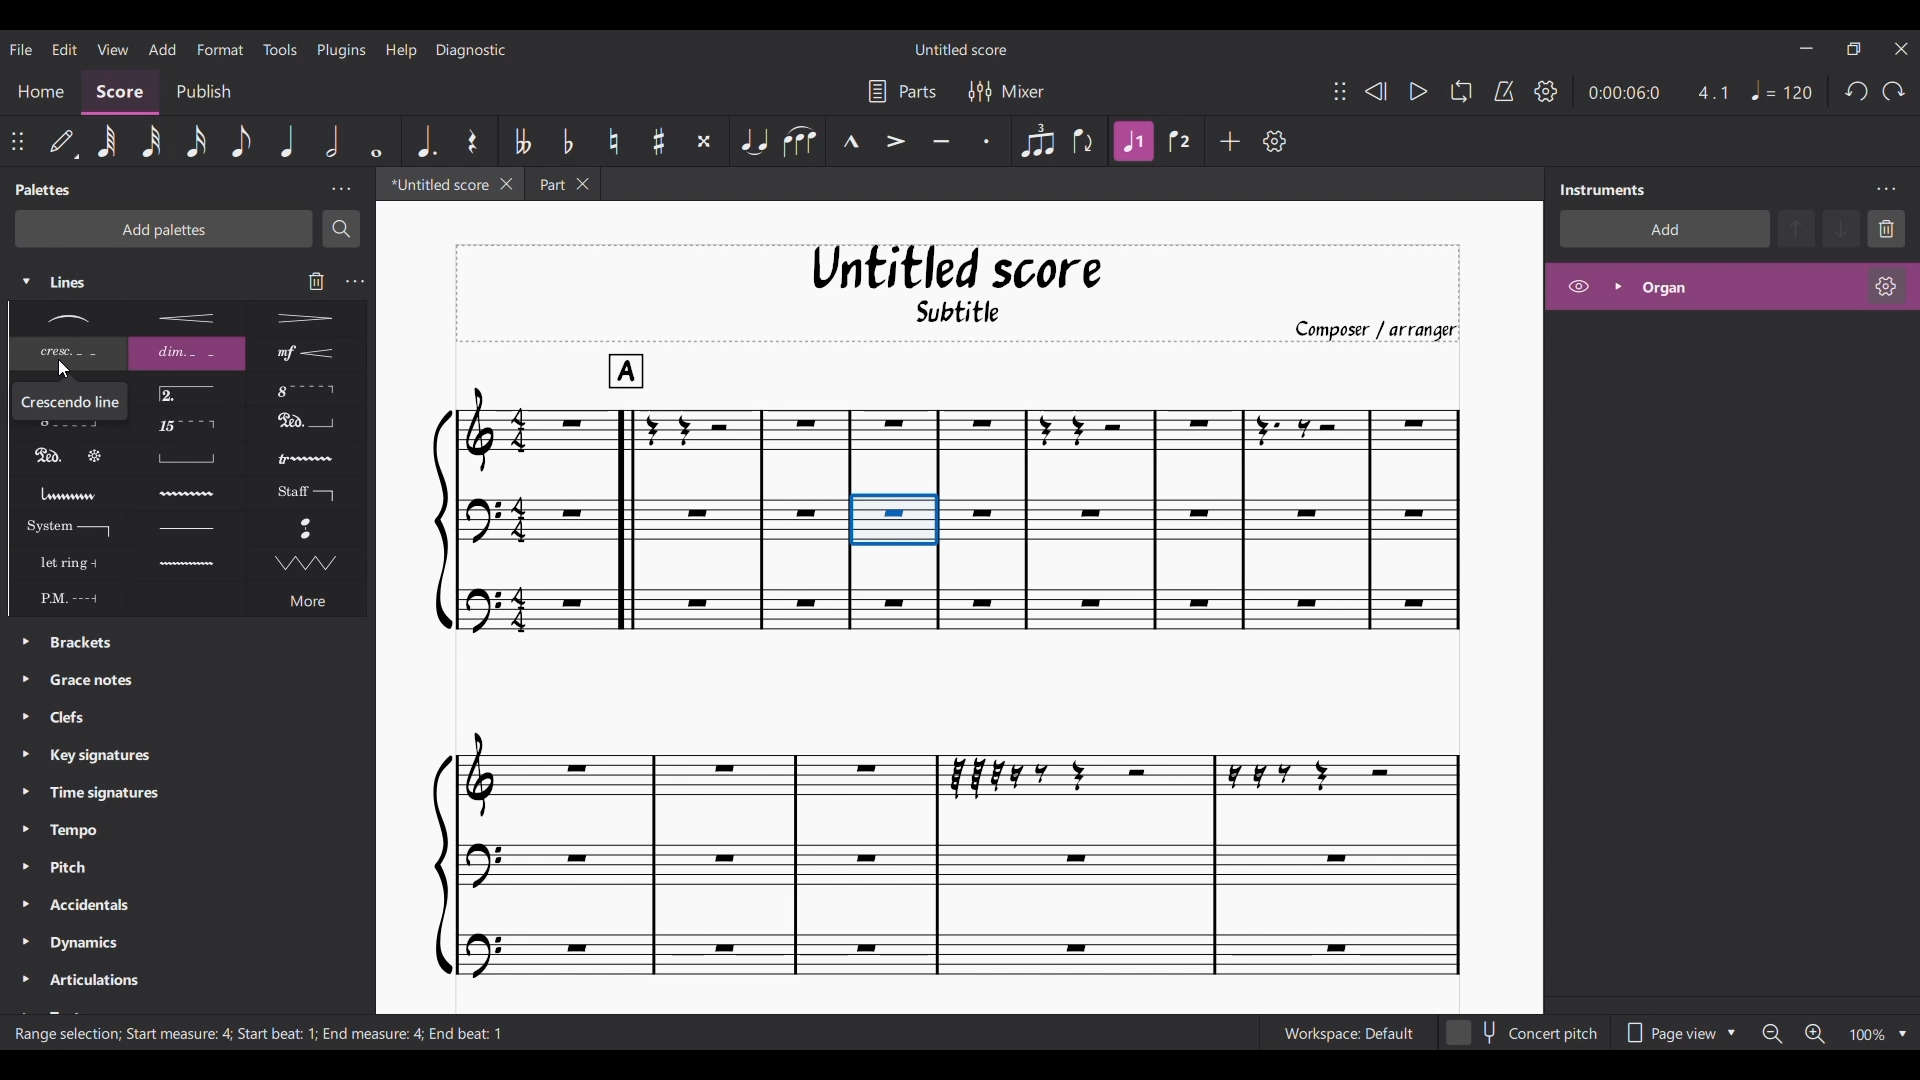  Describe the element at coordinates (436, 184) in the screenshot. I see `Current tab` at that location.